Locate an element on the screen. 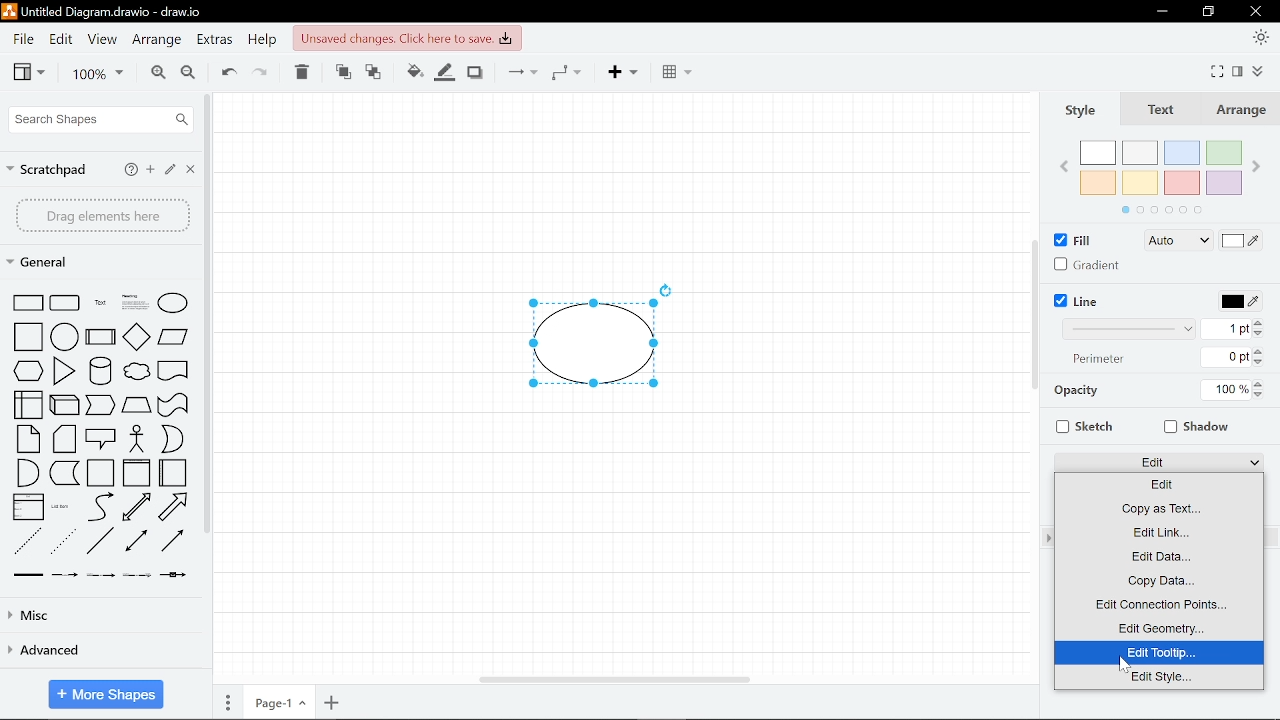 The width and height of the screenshot is (1280, 720). Zoom out is located at coordinates (190, 73).